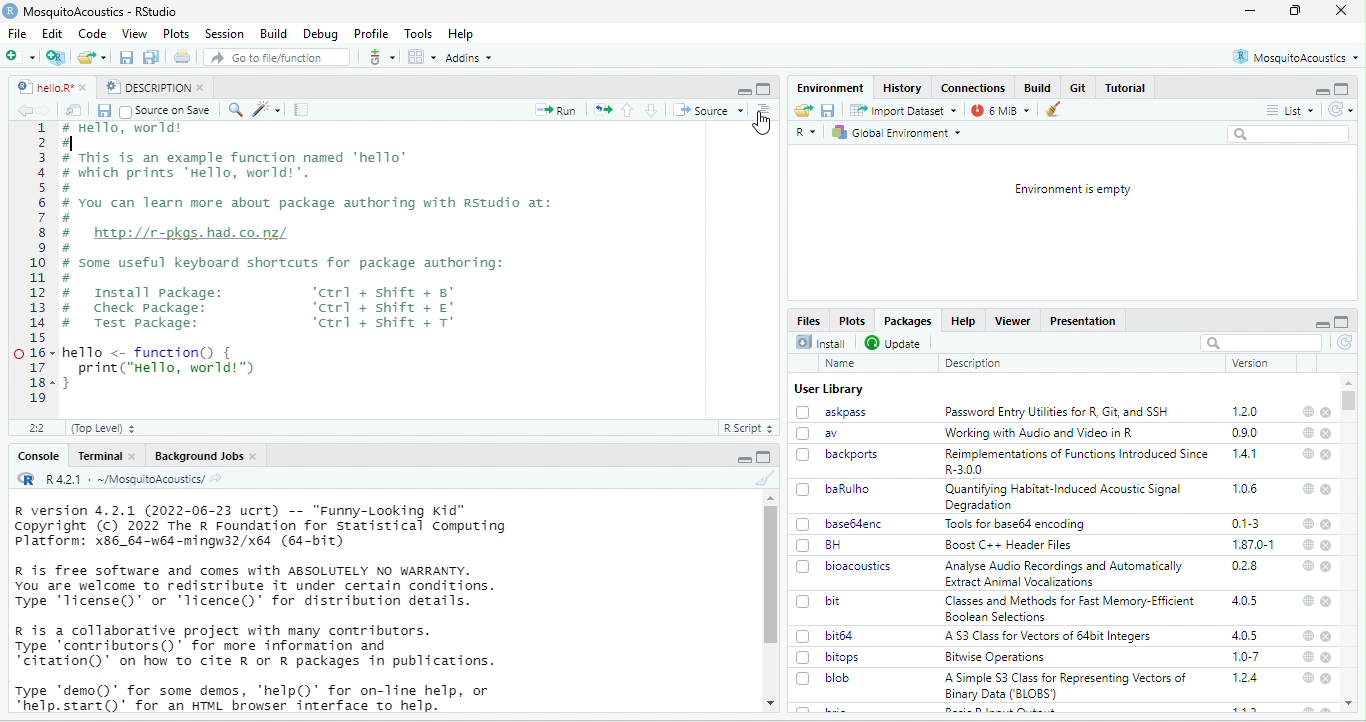  I want to click on Show in new window, so click(74, 110).